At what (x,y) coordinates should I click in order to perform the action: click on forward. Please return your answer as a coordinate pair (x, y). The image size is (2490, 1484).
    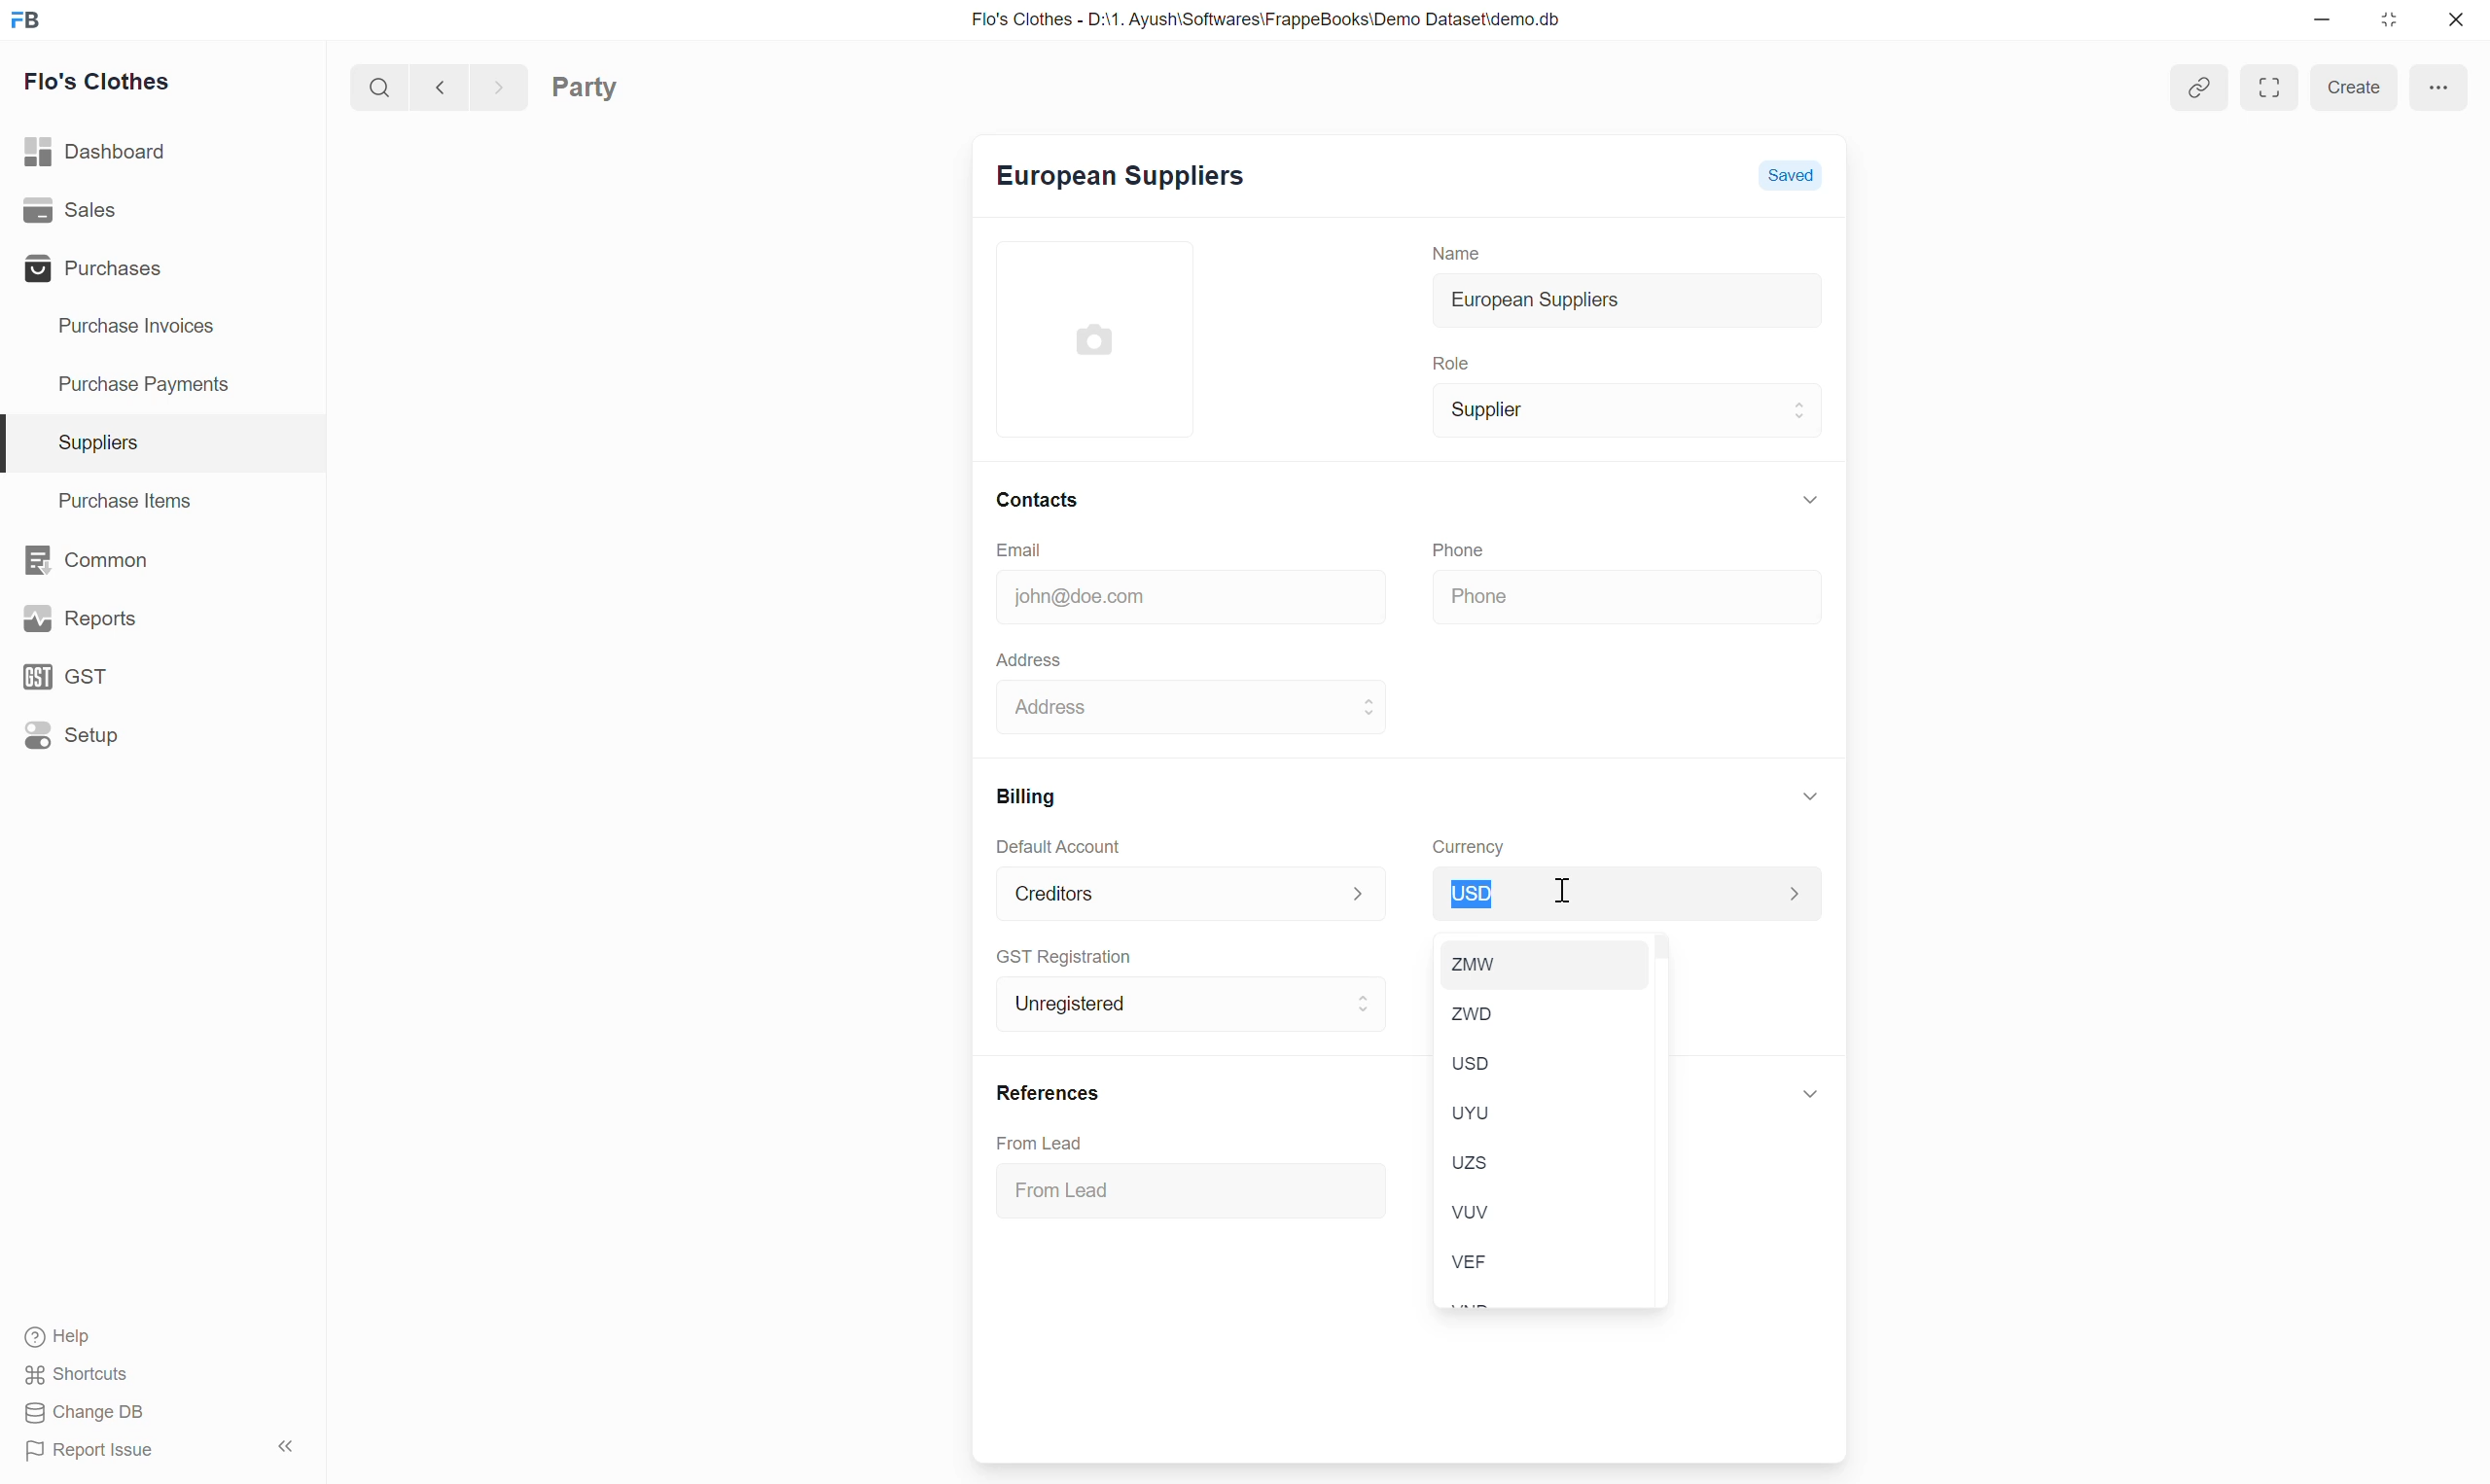
    Looking at the image, I should click on (493, 85).